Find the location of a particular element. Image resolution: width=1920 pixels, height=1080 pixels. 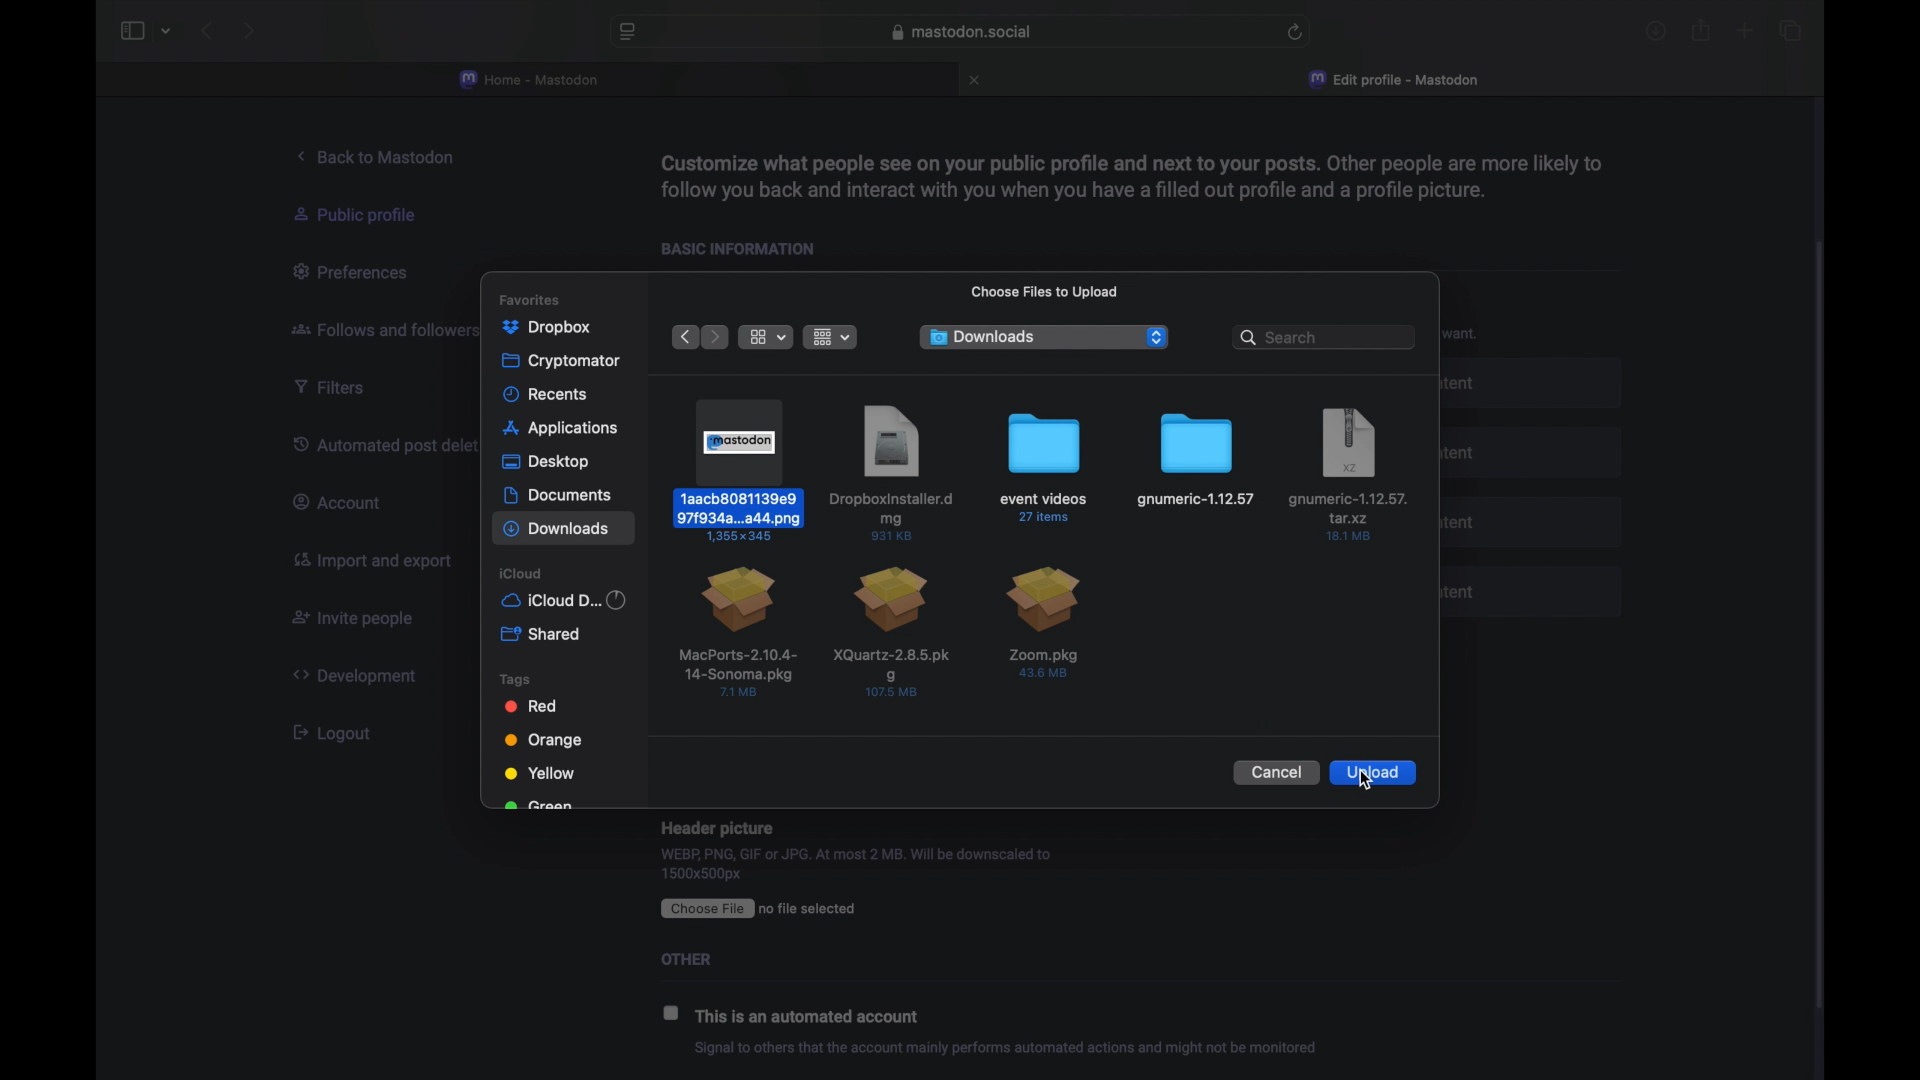

import and export is located at coordinates (370, 563).